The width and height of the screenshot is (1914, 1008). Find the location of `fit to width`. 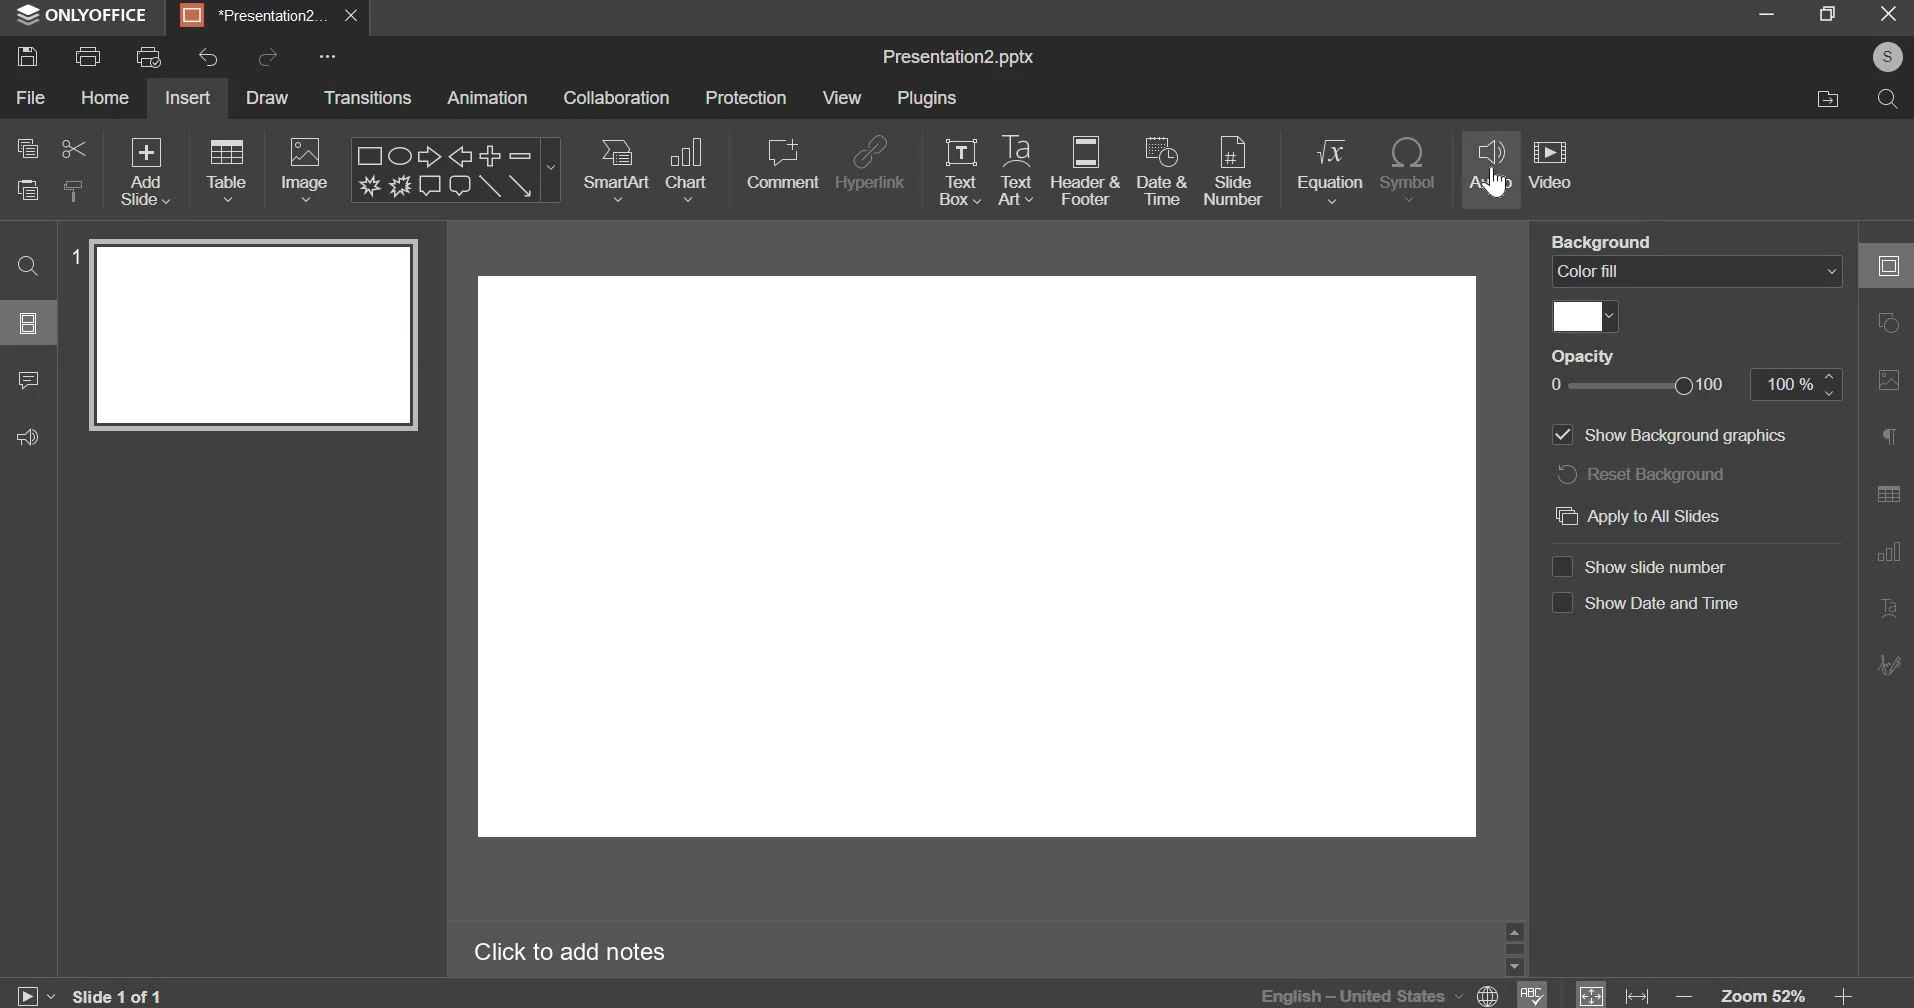

fit to width is located at coordinates (1635, 993).